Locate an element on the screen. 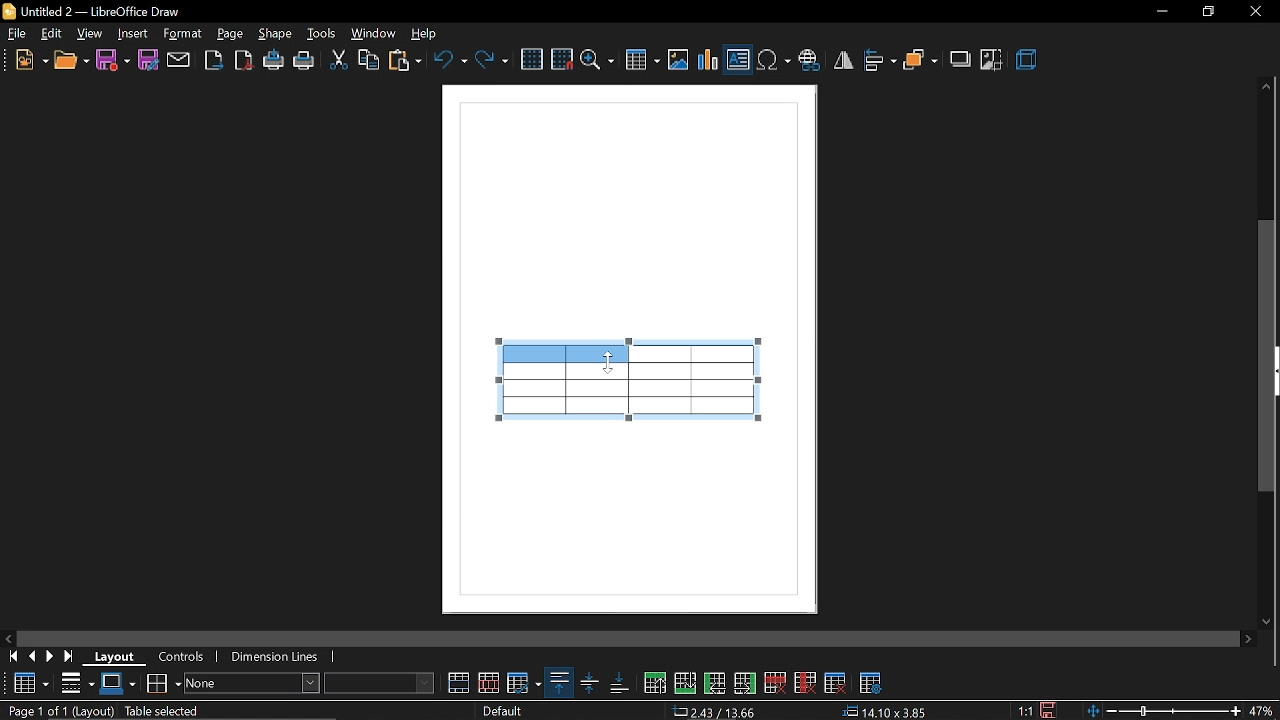 This screenshot has height=720, width=1280. window is located at coordinates (374, 33).